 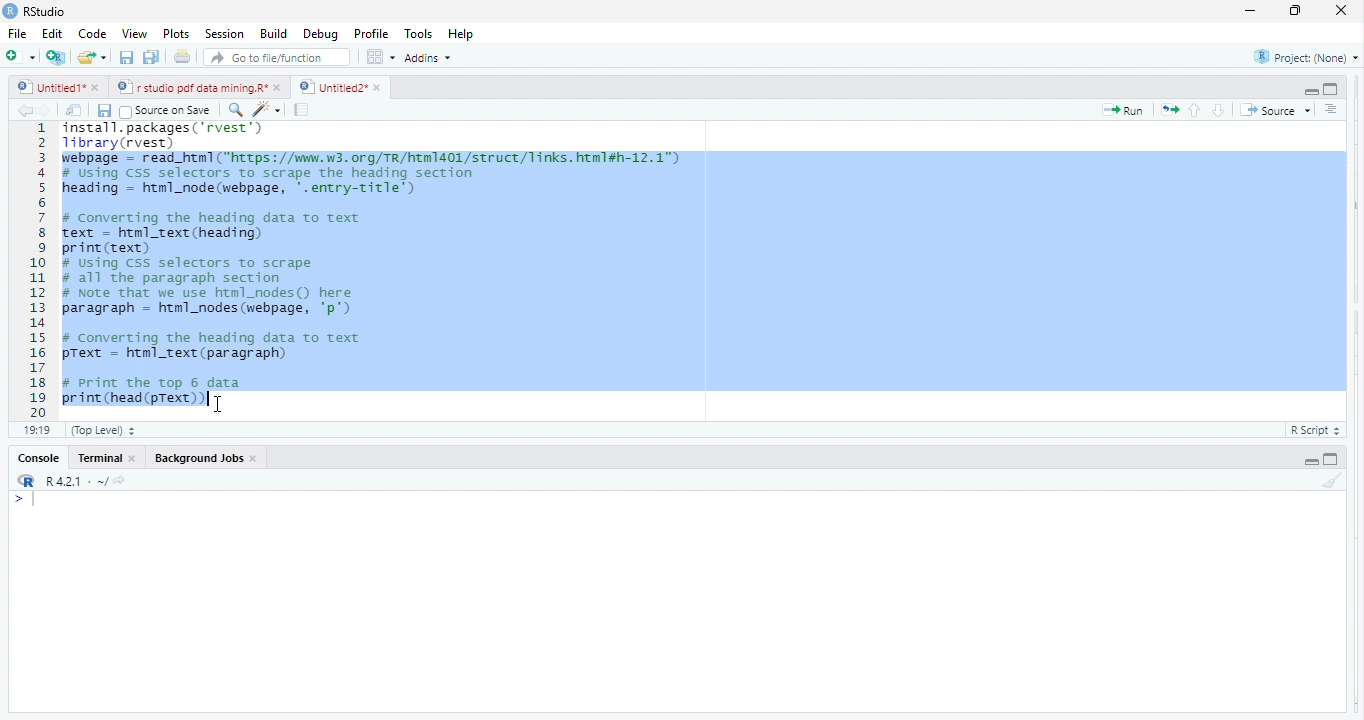 I want to click on rs studio logo, so click(x=26, y=481).